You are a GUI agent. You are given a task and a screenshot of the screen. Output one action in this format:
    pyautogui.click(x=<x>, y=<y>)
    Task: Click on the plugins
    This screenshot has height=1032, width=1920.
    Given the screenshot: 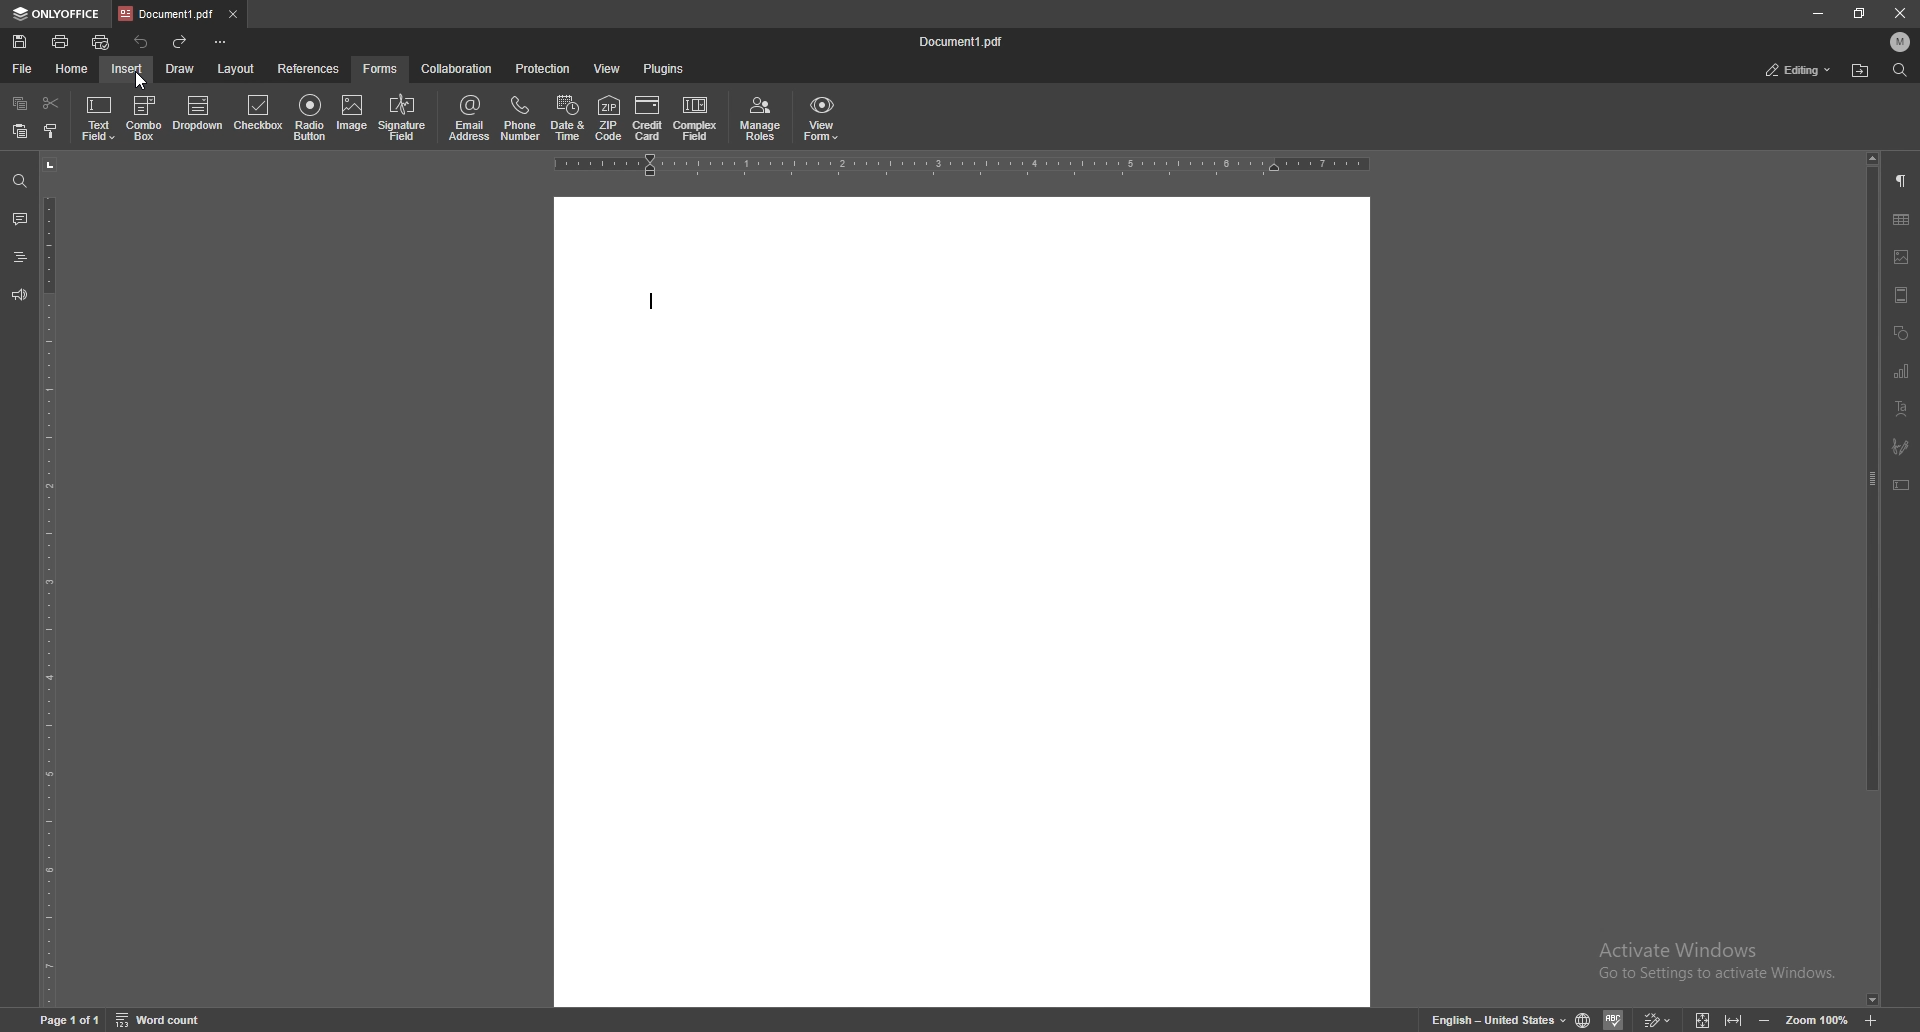 What is the action you would take?
    pyautogui.click(x=663, y=68)
    